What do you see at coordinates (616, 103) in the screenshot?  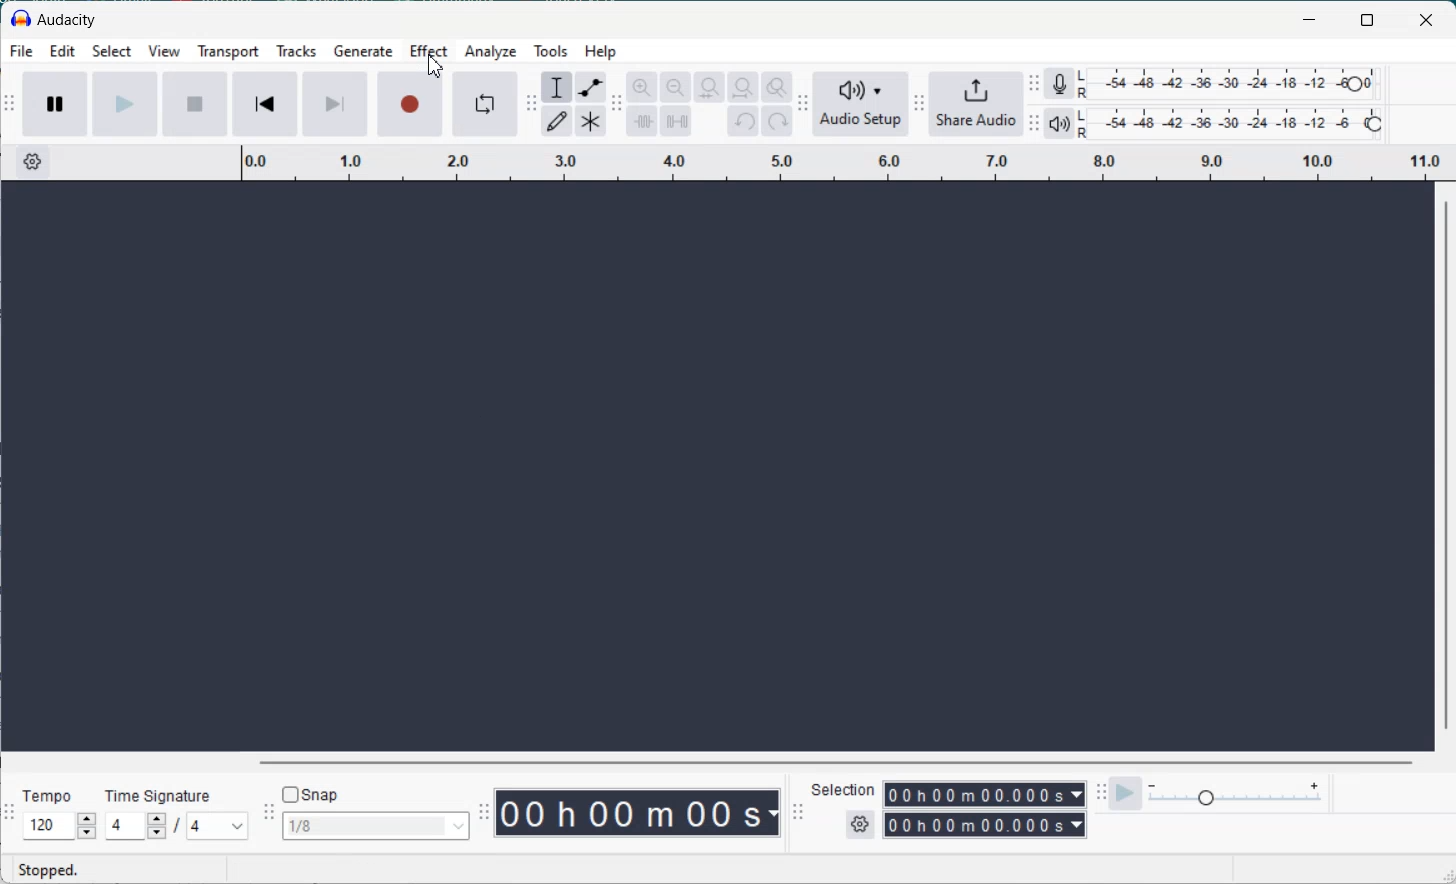 I see `Audacity edit toolbar` at bounding box center [616, 103].